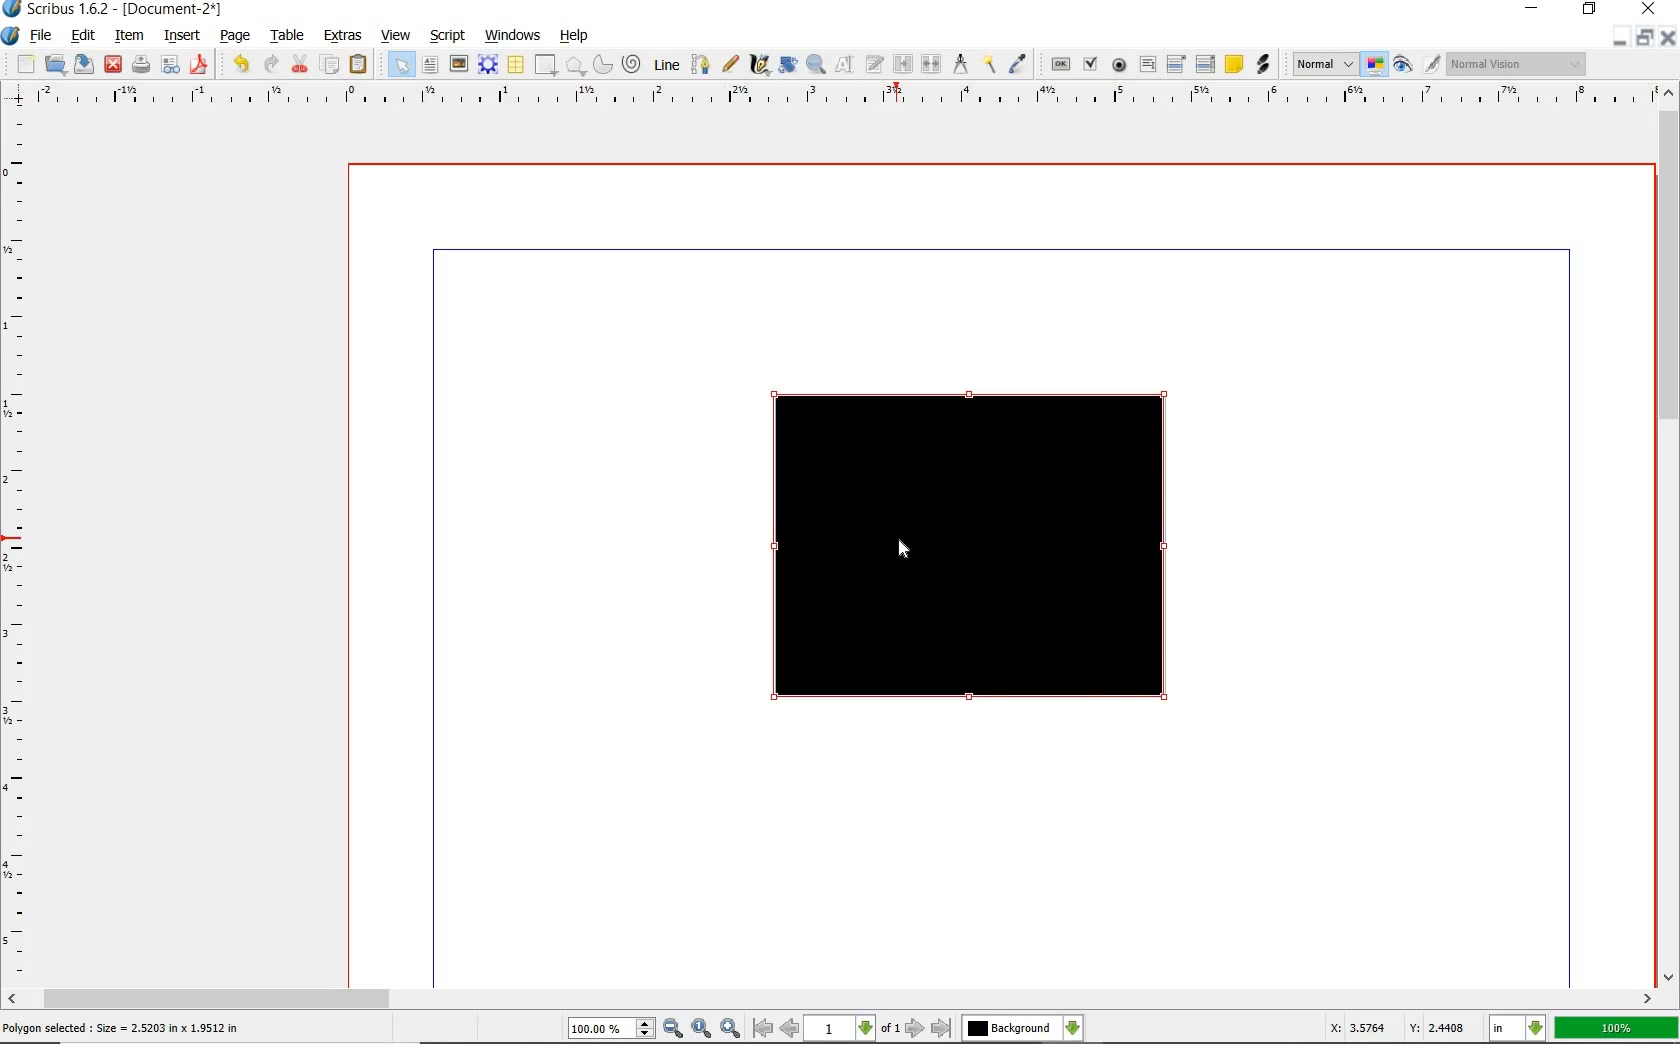 The height and width of the screenshot is (1044, 1680). I want to click on link text frames, so click(901, 66).